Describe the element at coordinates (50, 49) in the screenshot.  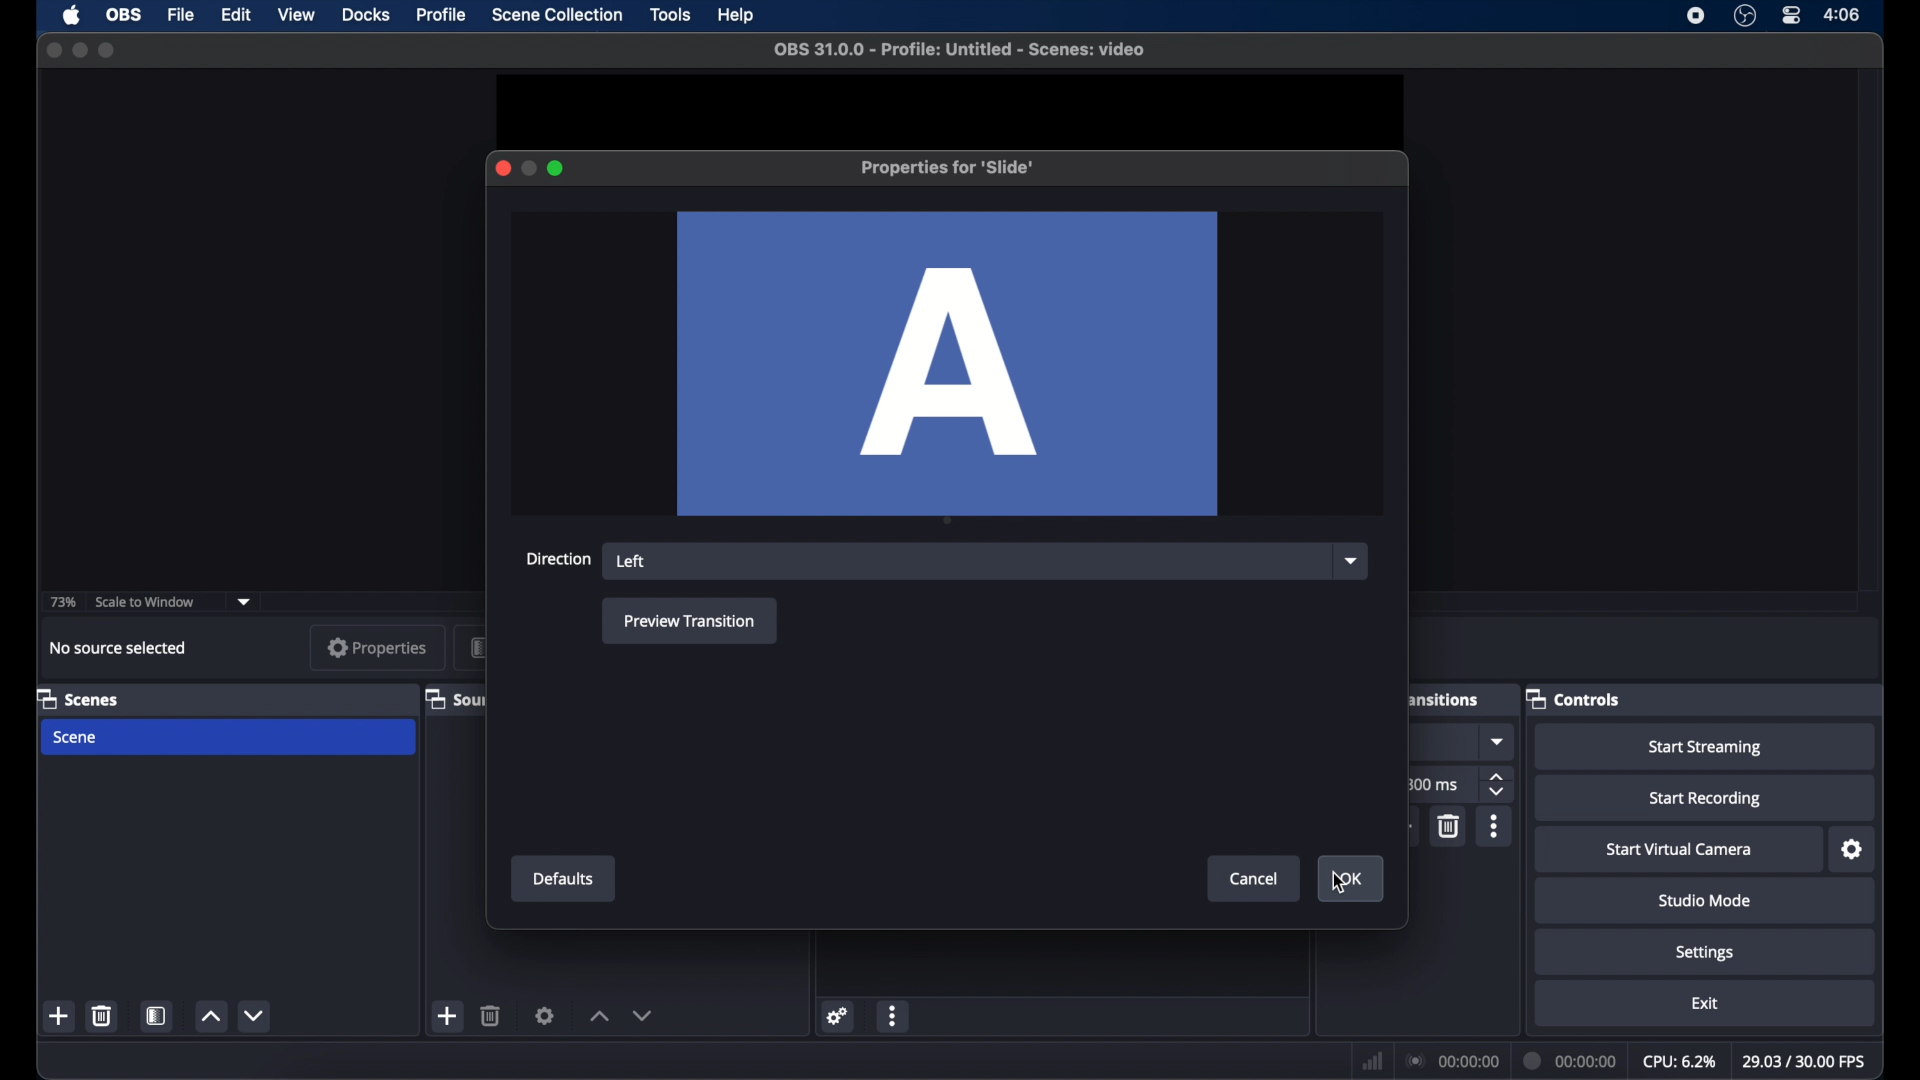
I see `close` at that location.